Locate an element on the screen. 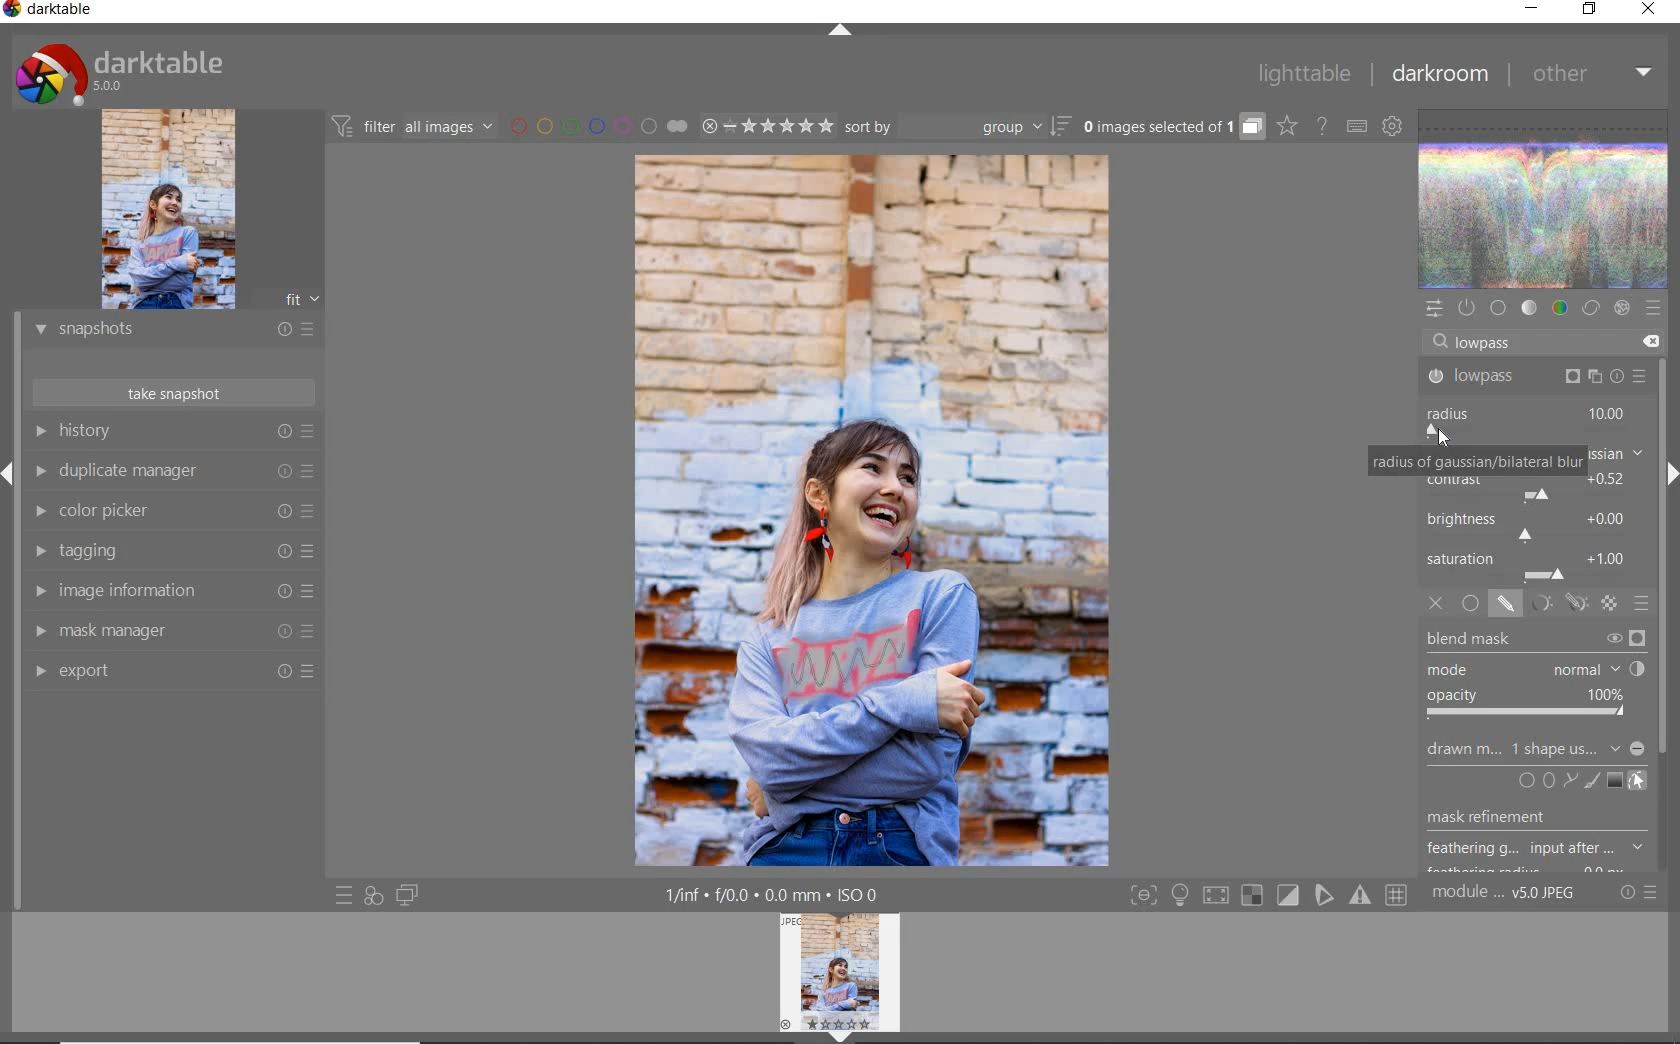 The width and height of the screenshot is (1680, 1044). quick access to presets is located at coordinates (346, 894).